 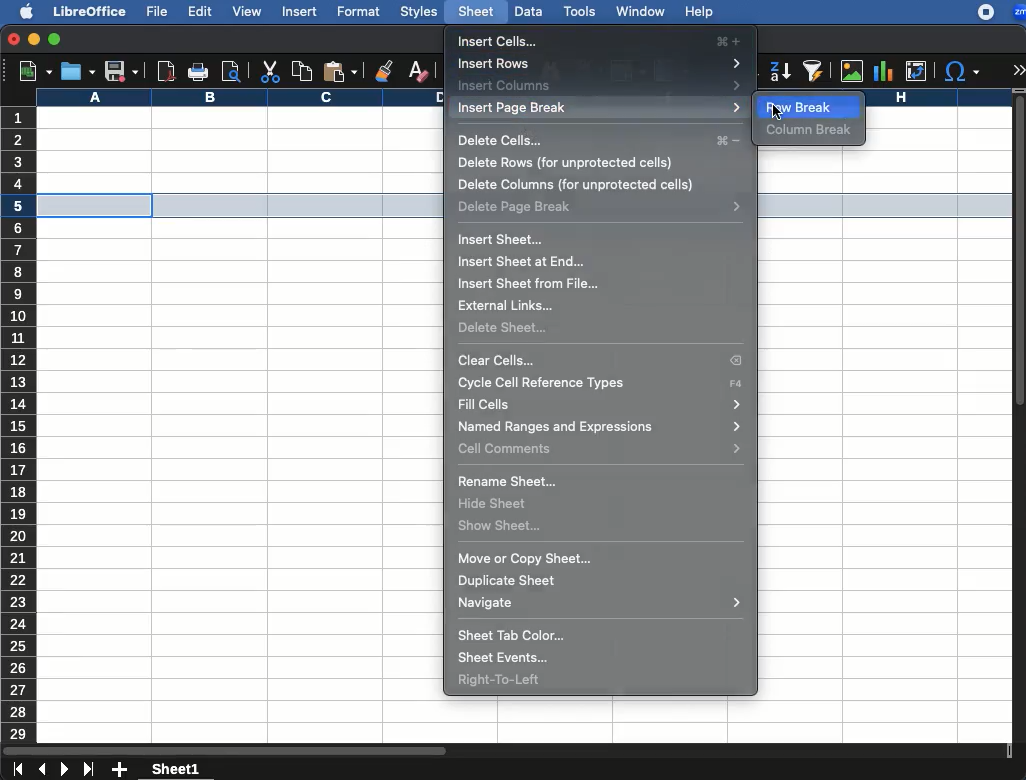 What do you see at coordinates (299, 72) in the screenshot?
I see `copy` at bounding box center [299, 72].